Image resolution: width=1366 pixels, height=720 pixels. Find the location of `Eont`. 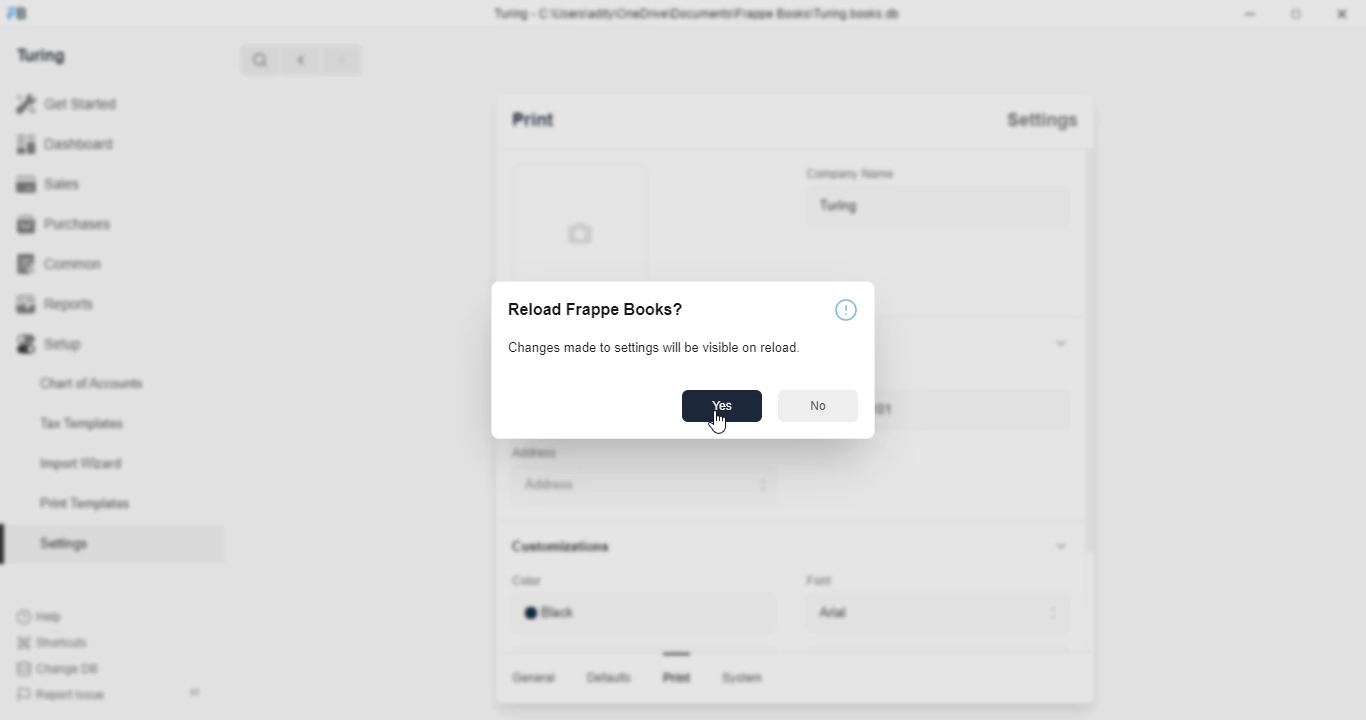

Eont is located at coordinates (822, 578).